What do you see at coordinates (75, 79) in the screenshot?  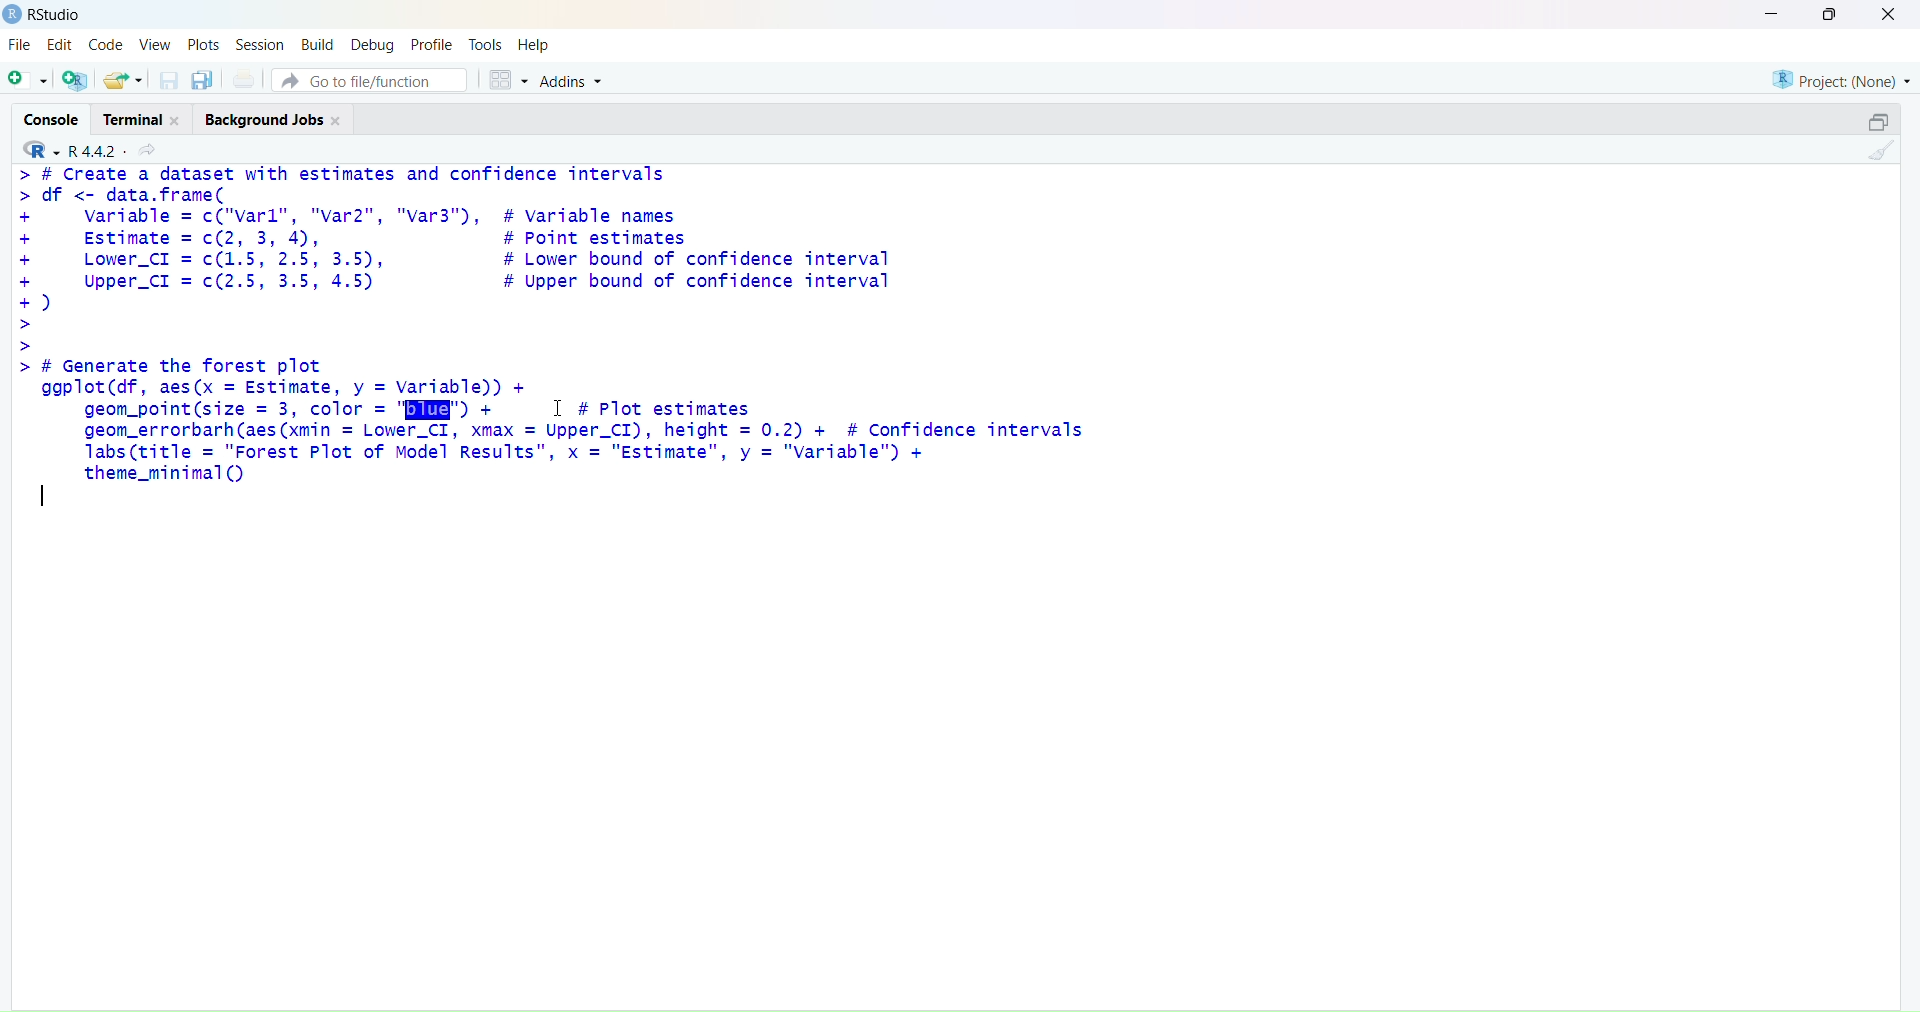 I see `create a project` at bounding box center [75, 79].